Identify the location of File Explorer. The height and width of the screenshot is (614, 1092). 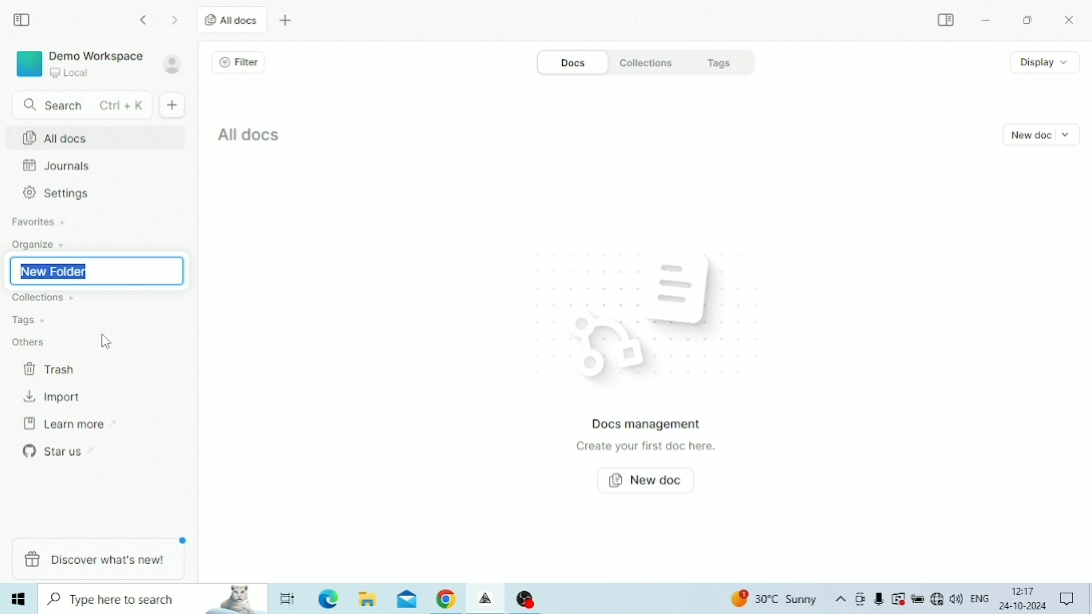
(368, 599).